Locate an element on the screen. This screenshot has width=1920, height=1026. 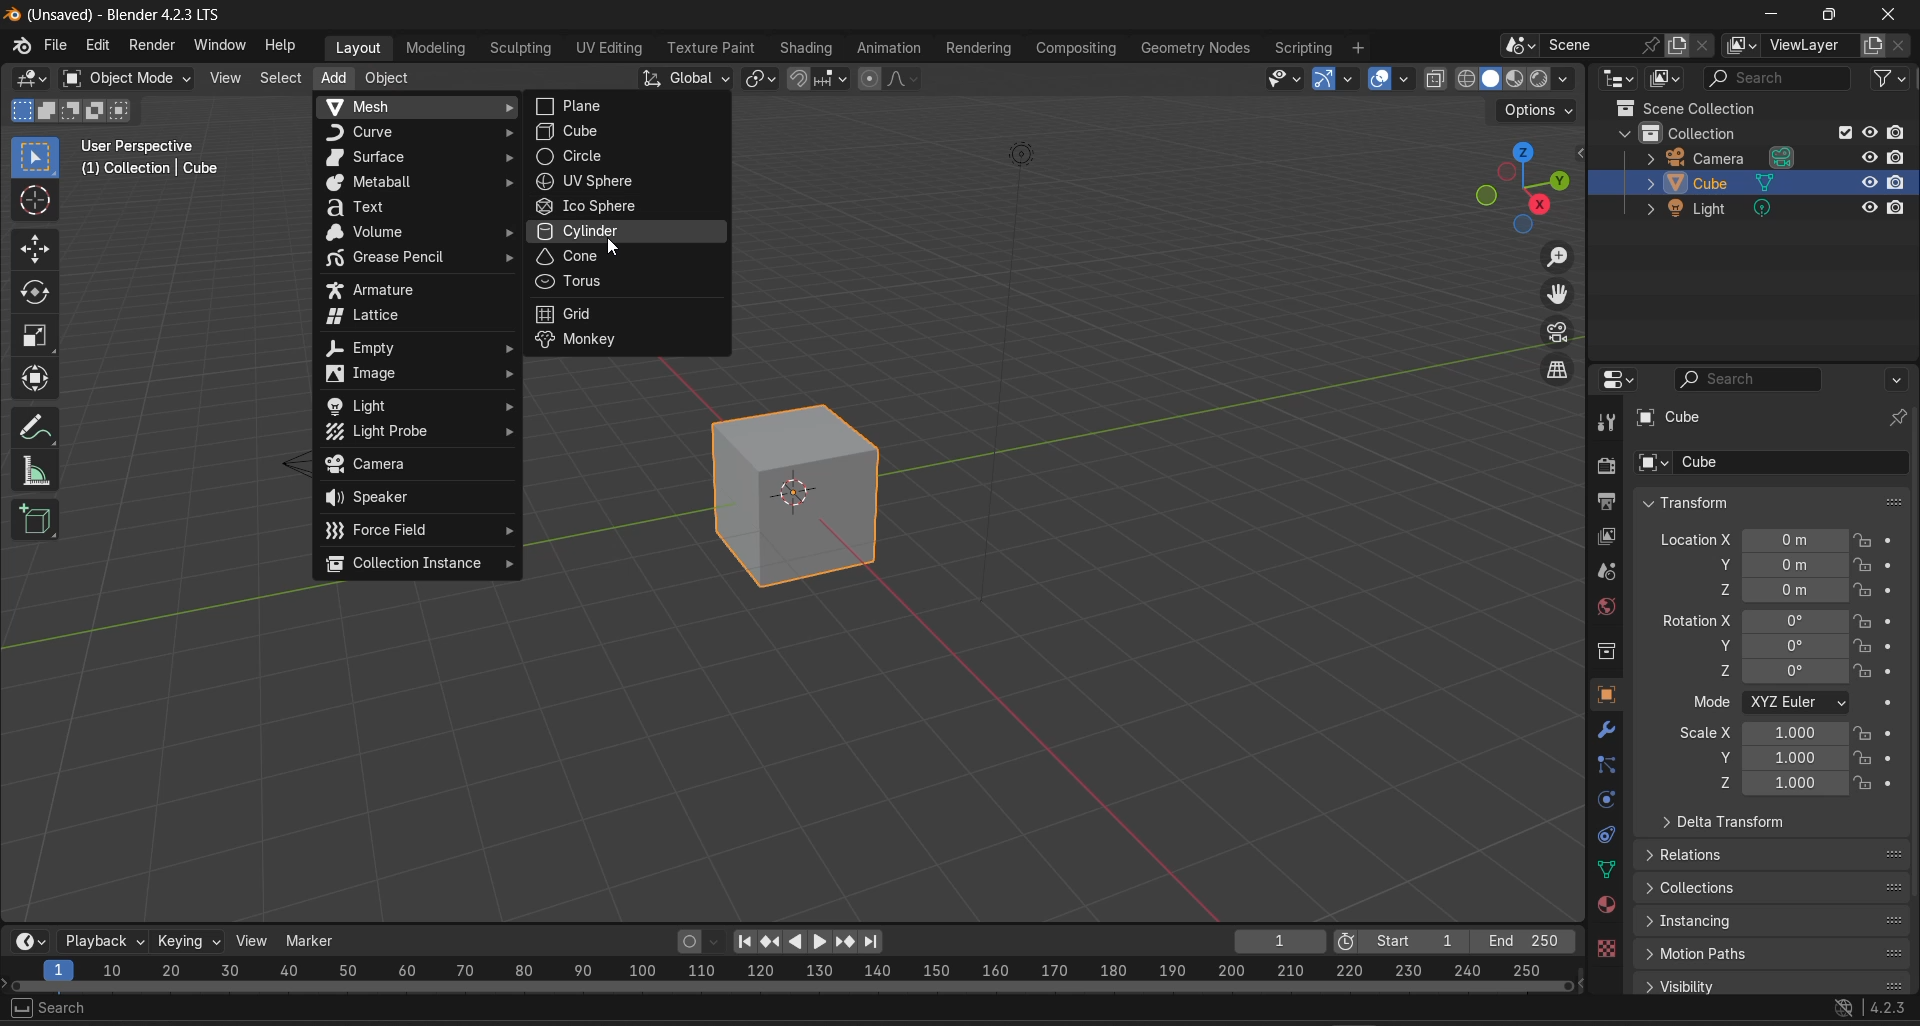
play animation is located at coordinates (806, 942).